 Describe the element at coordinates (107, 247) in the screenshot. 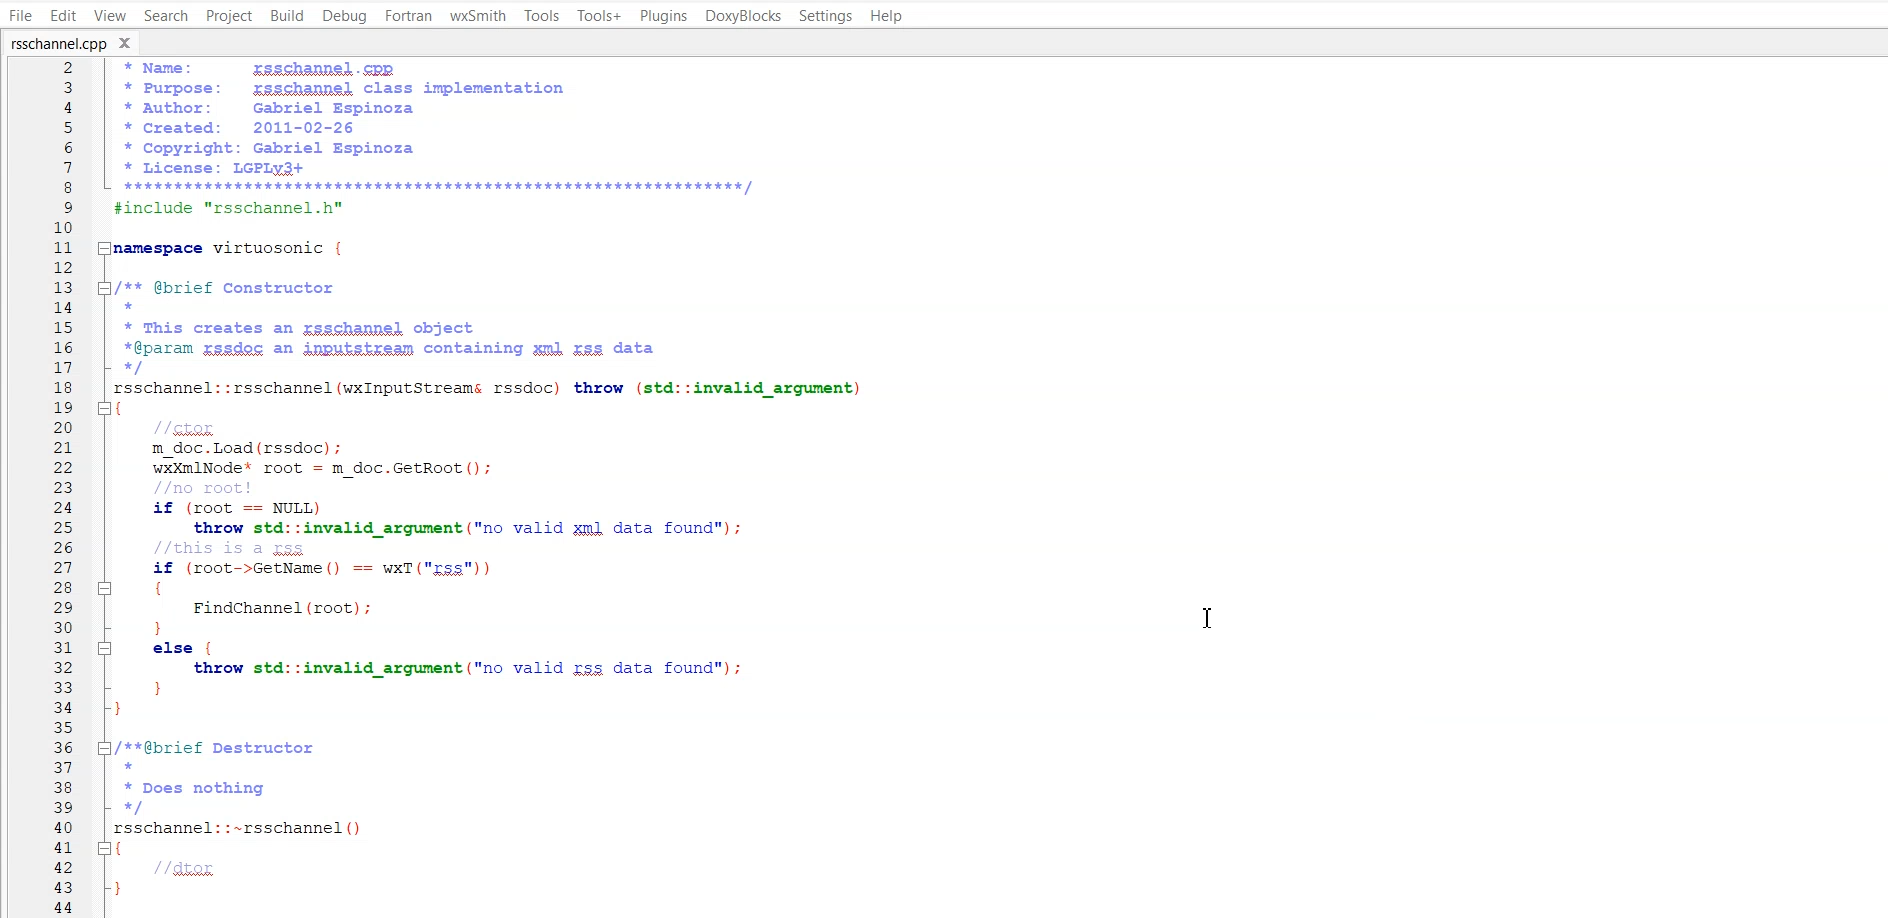

I see `Collapse` at that location.